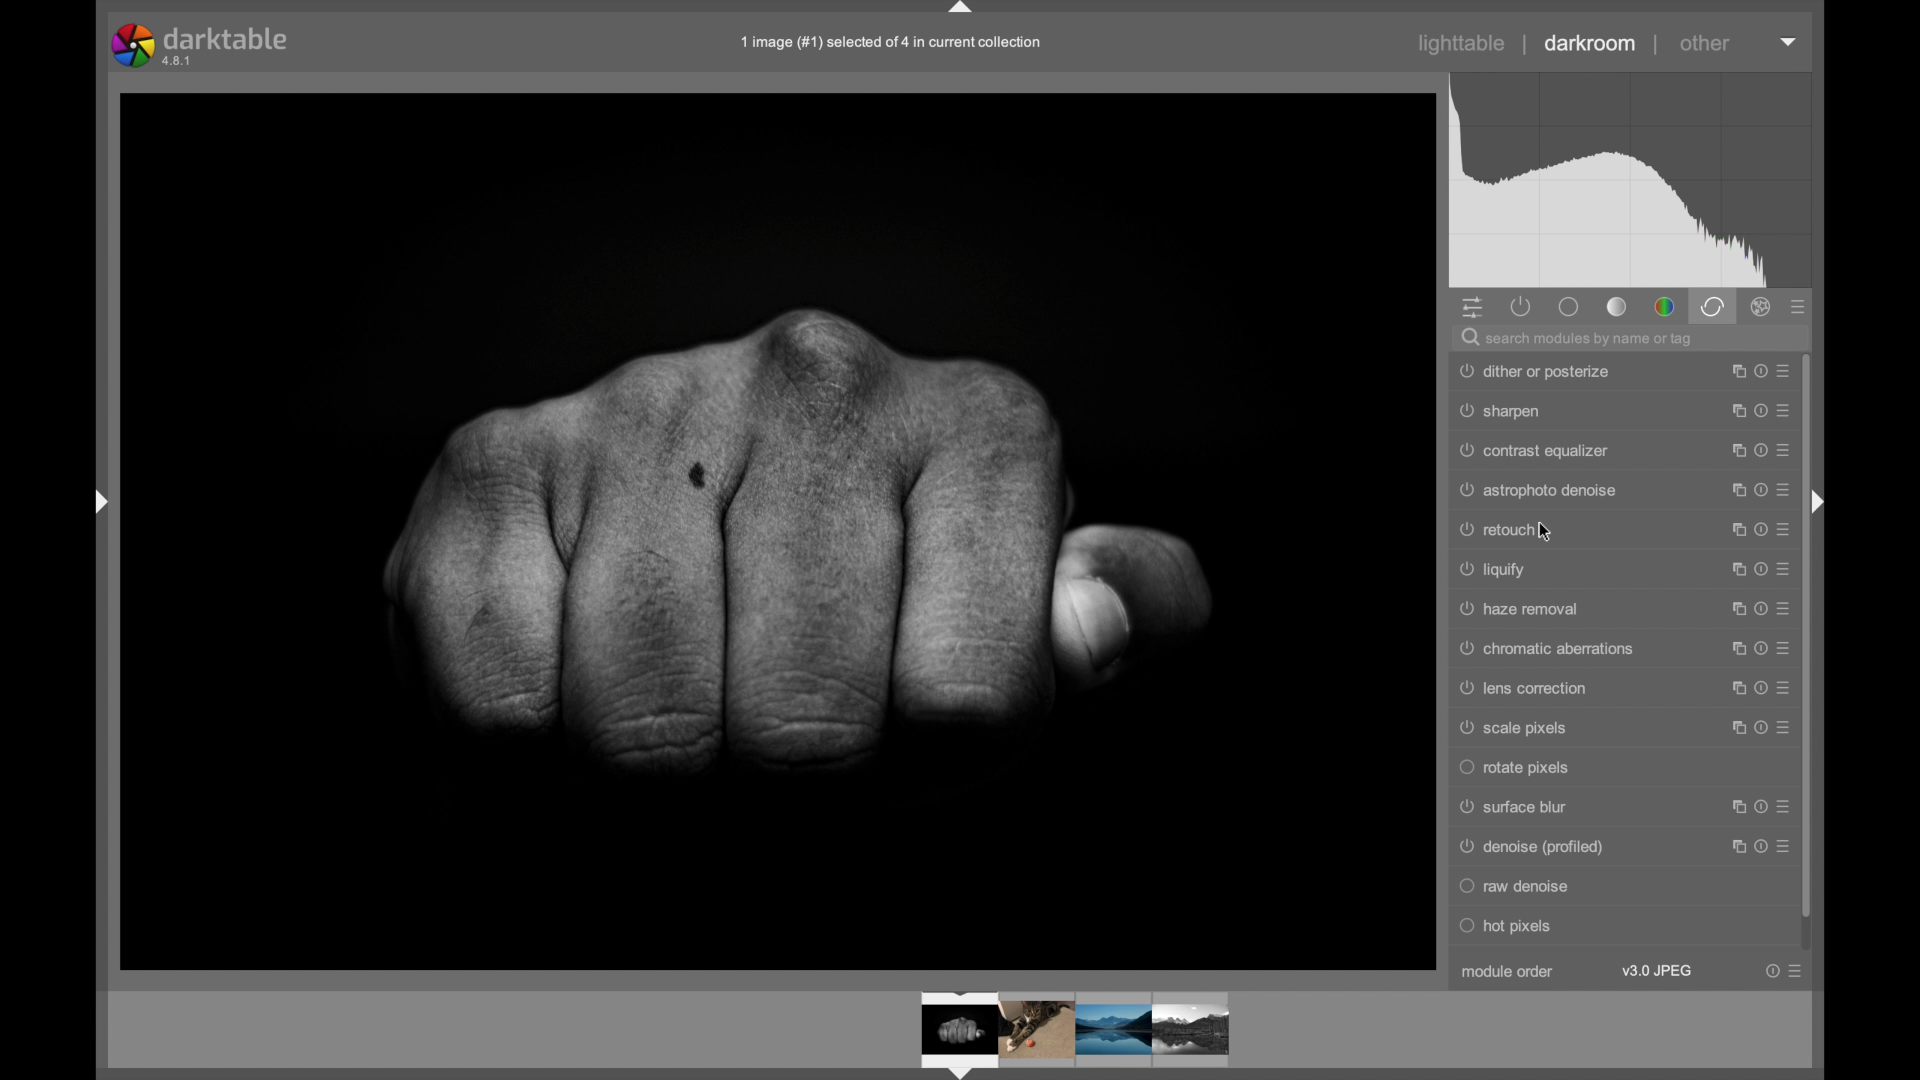 Image resolution: width=1920 pixels, height=1080 pixels. I want to click on more options, so click(1781, 569).